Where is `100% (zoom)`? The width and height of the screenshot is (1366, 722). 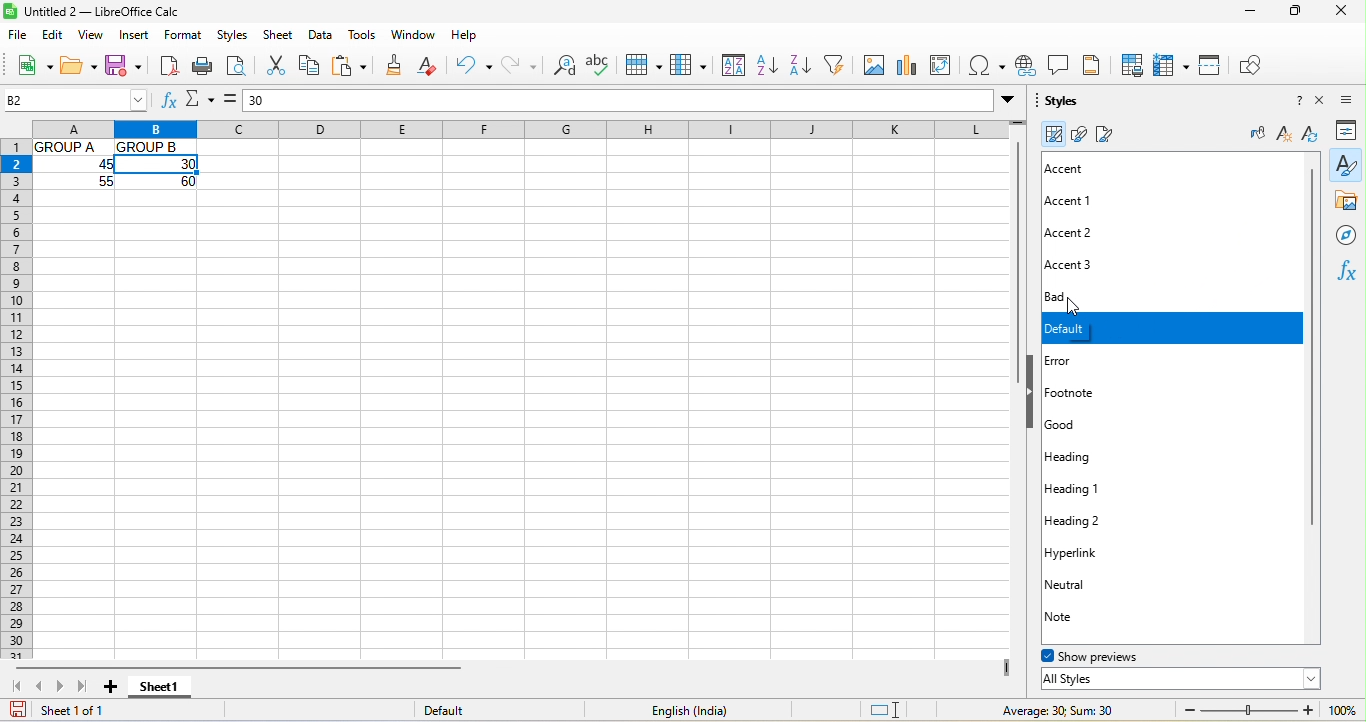 100% (zoom) is located at coordinates (1343, 710).